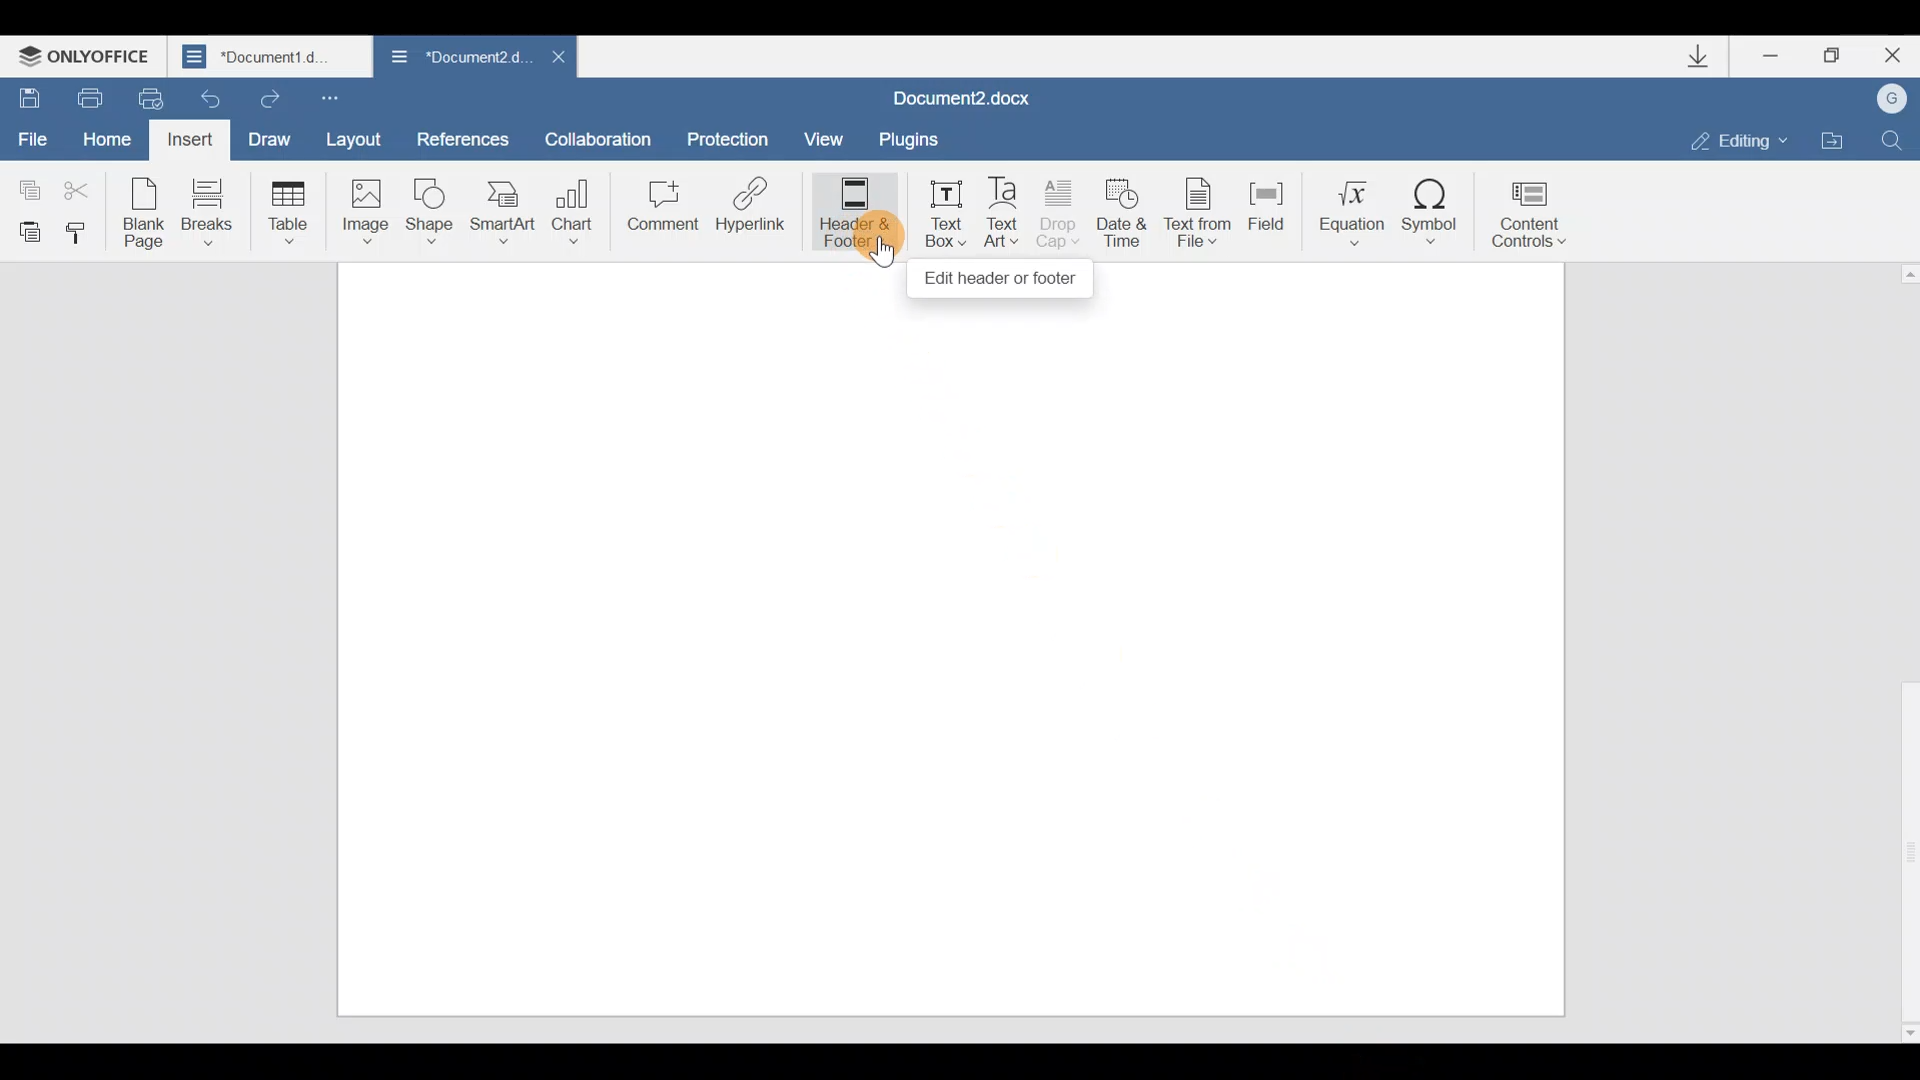  I want to click on Image, so click(365, 211).